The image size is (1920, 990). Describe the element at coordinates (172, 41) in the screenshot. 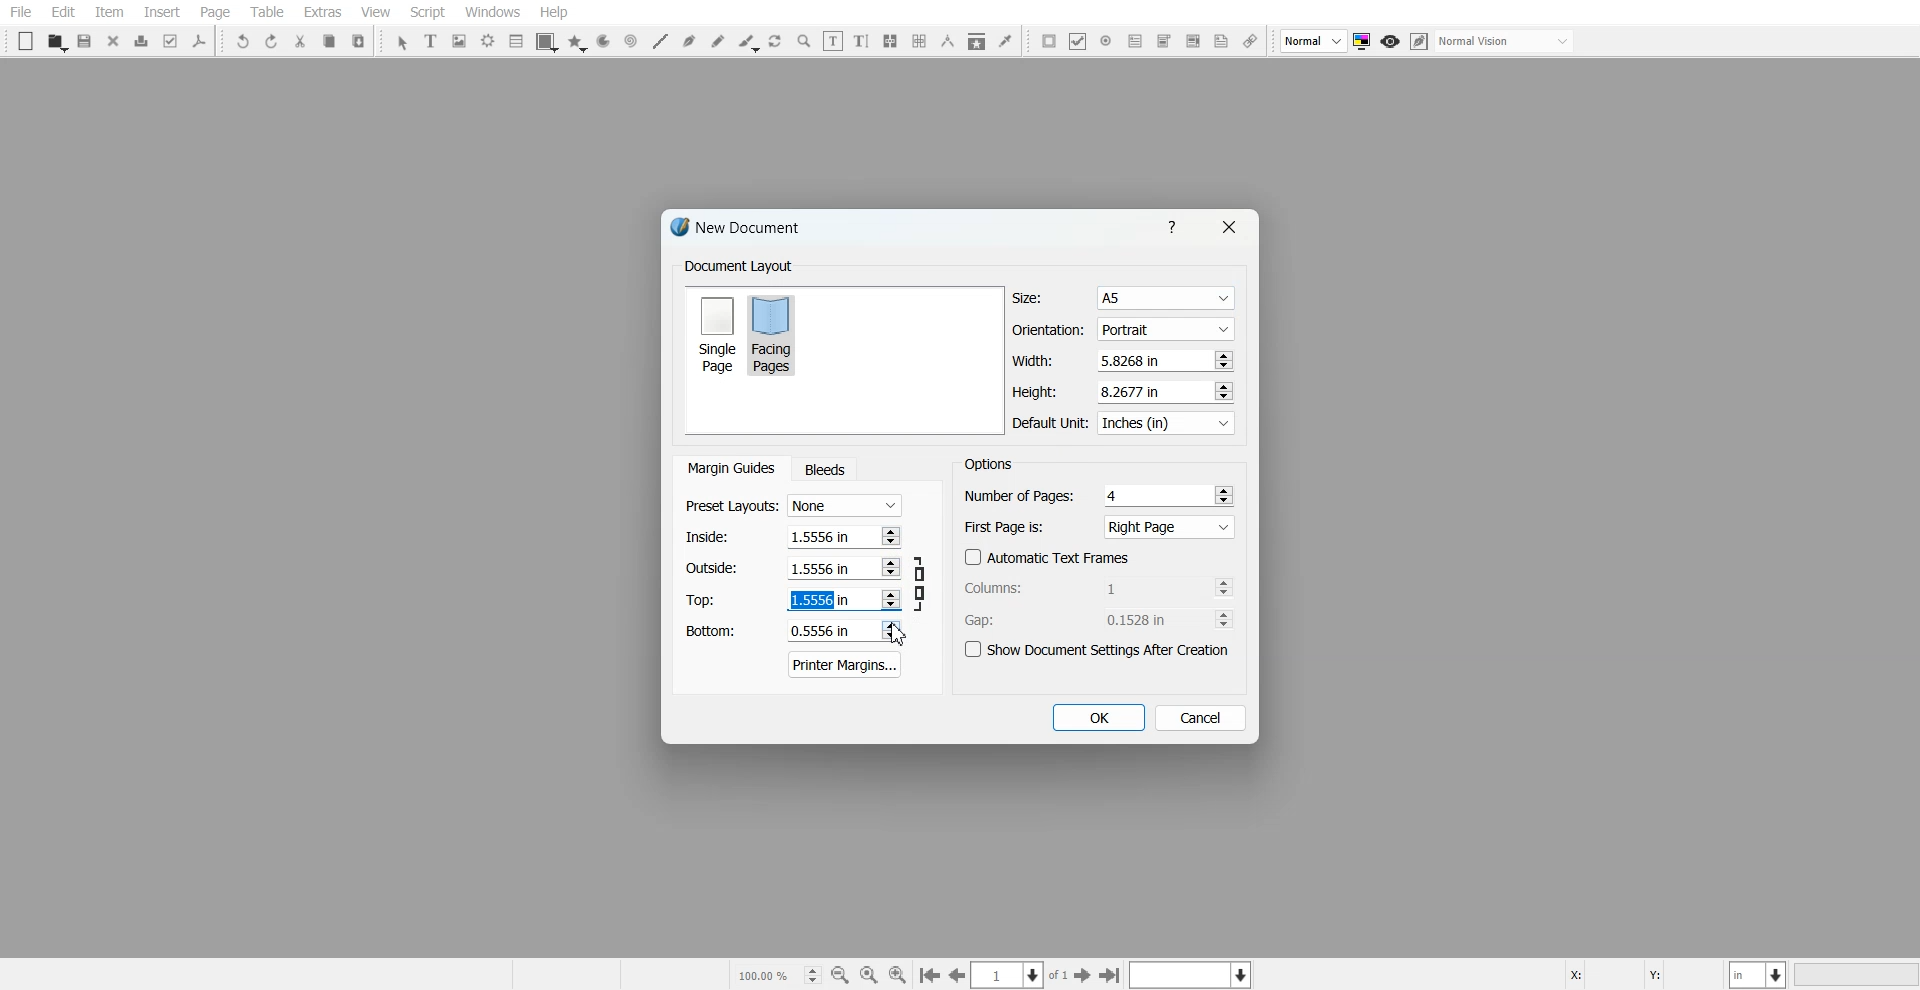

I see `Preflight Verifier` at that location.